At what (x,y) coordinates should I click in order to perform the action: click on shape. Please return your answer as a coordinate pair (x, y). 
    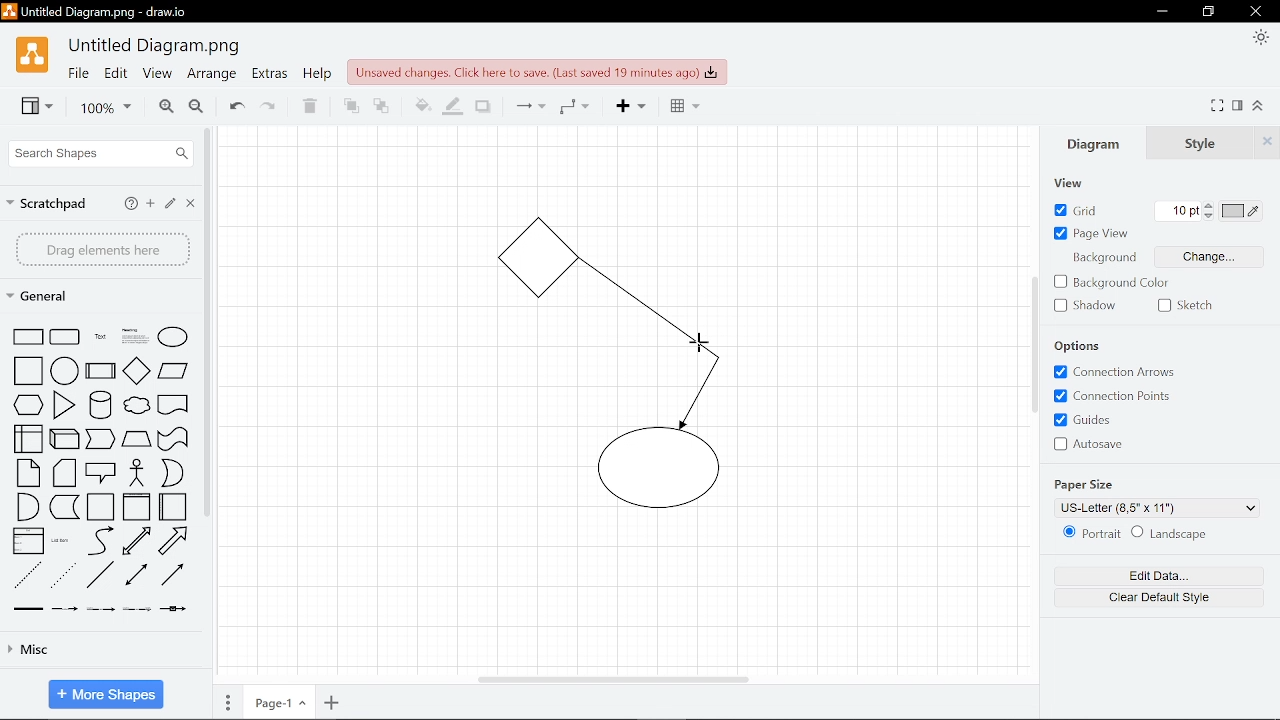
    Looking at the image, I should click on (139, 542).